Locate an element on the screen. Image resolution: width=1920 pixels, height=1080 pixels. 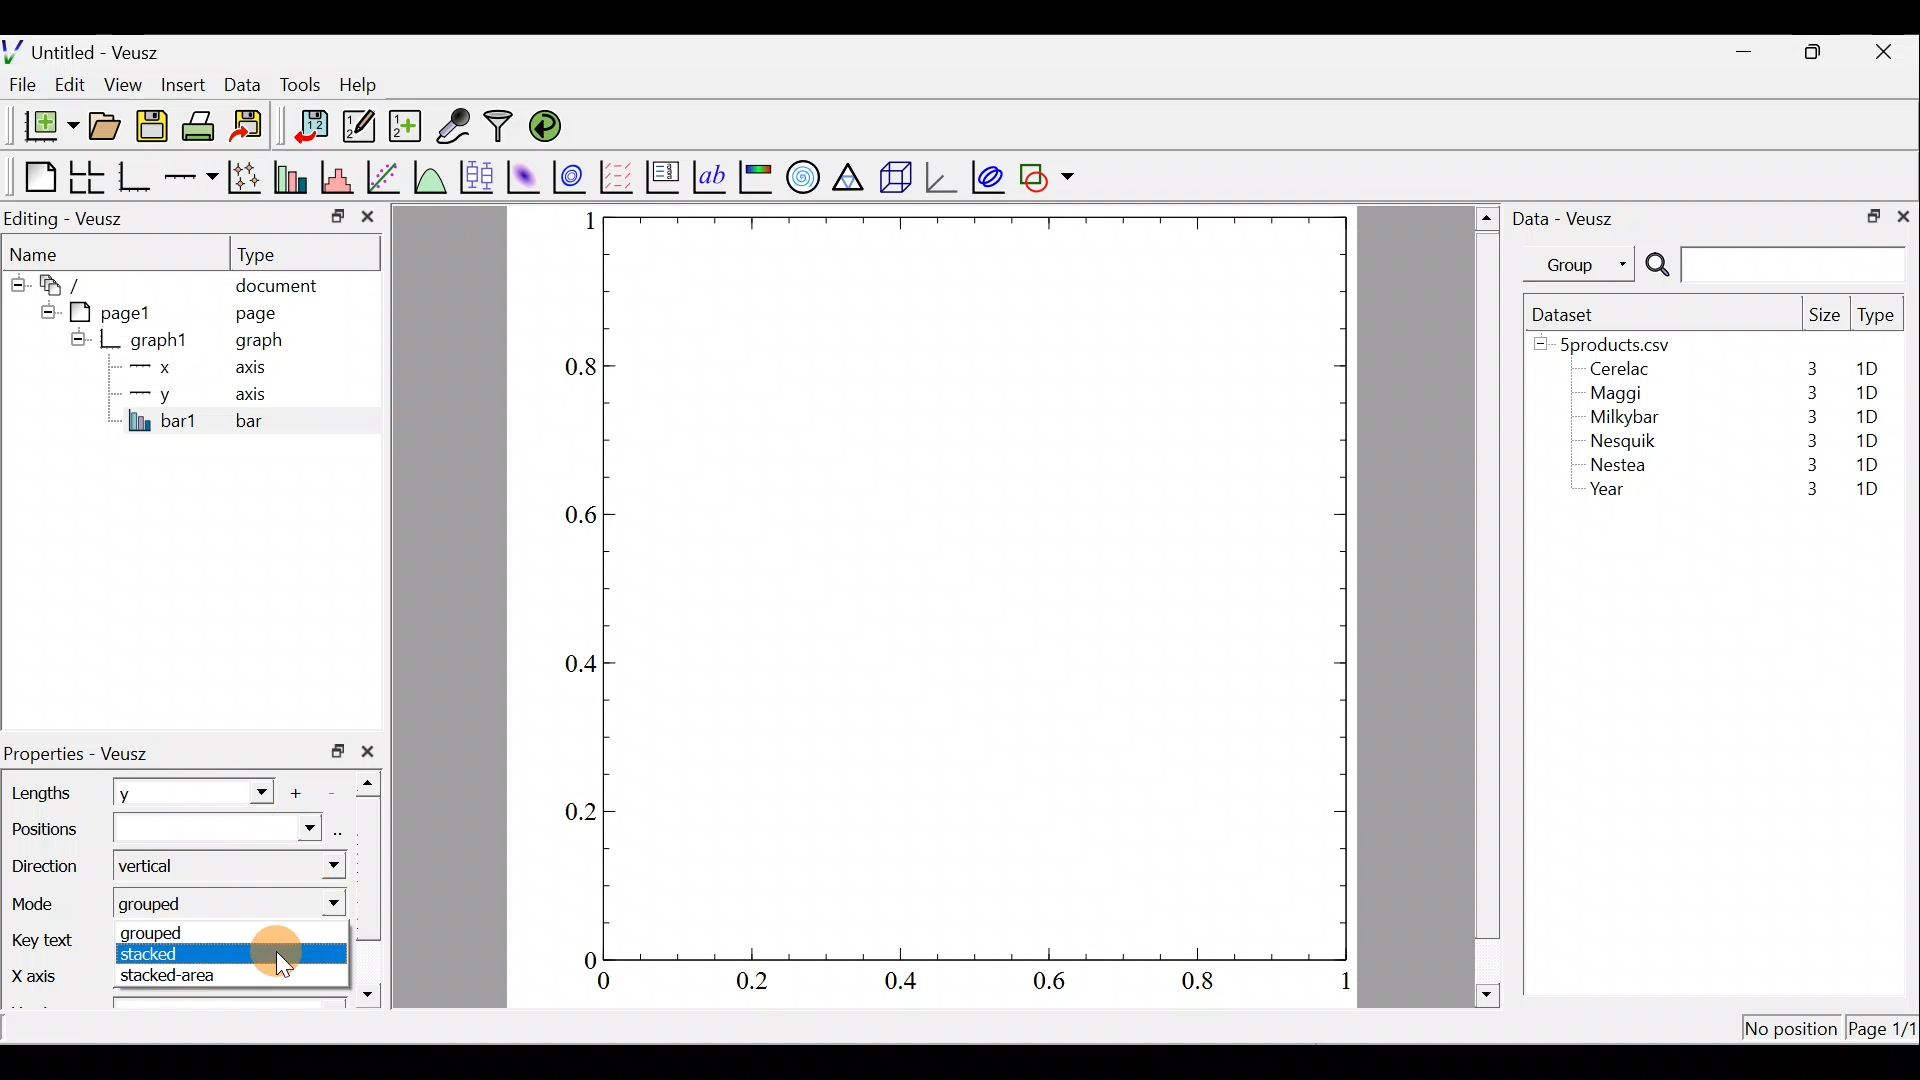
1D is located at coordinates (1867, 464).